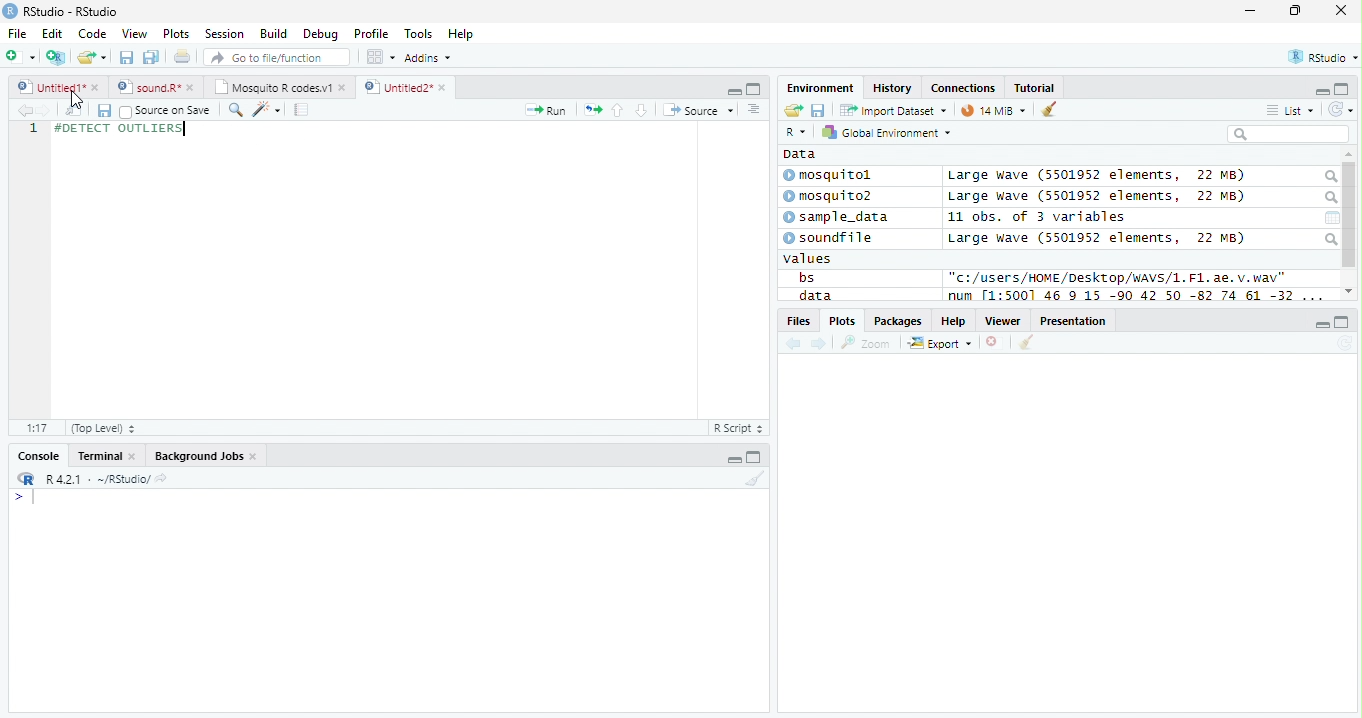  I want to click on search, so click(1330, 239).